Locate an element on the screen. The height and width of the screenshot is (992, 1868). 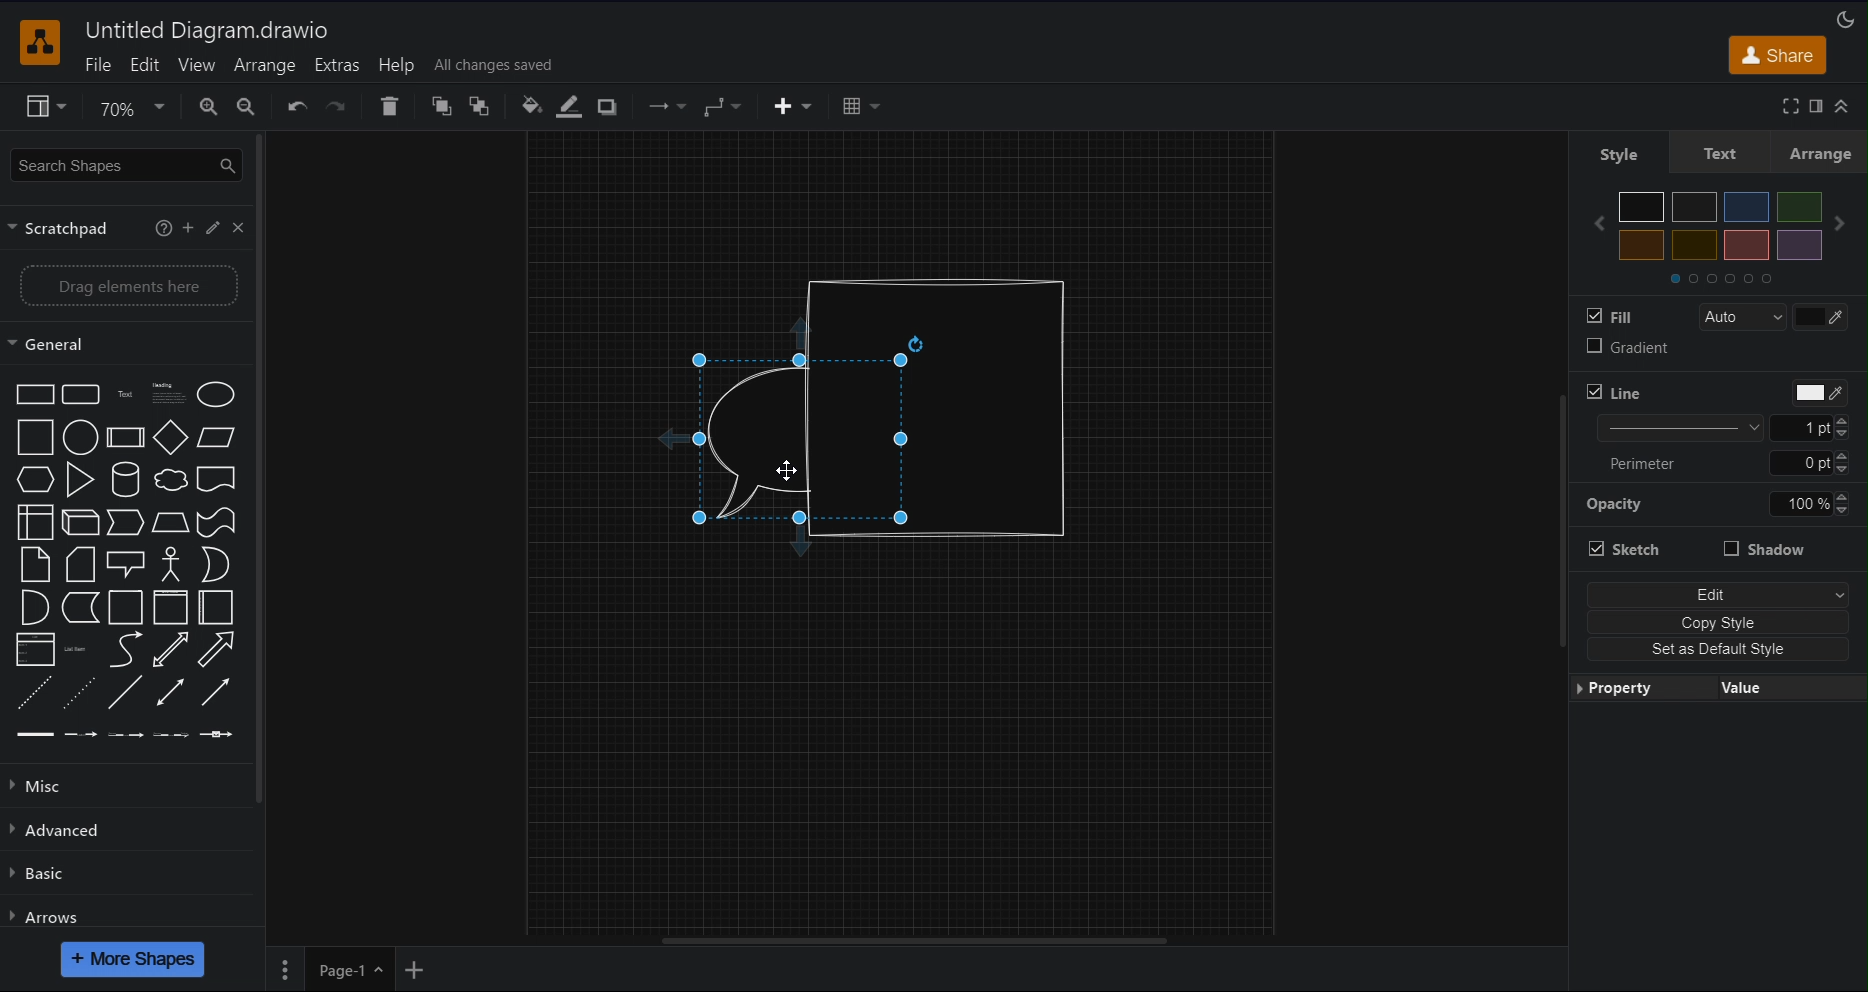
Fill Color is located at coordinates (529, 106).